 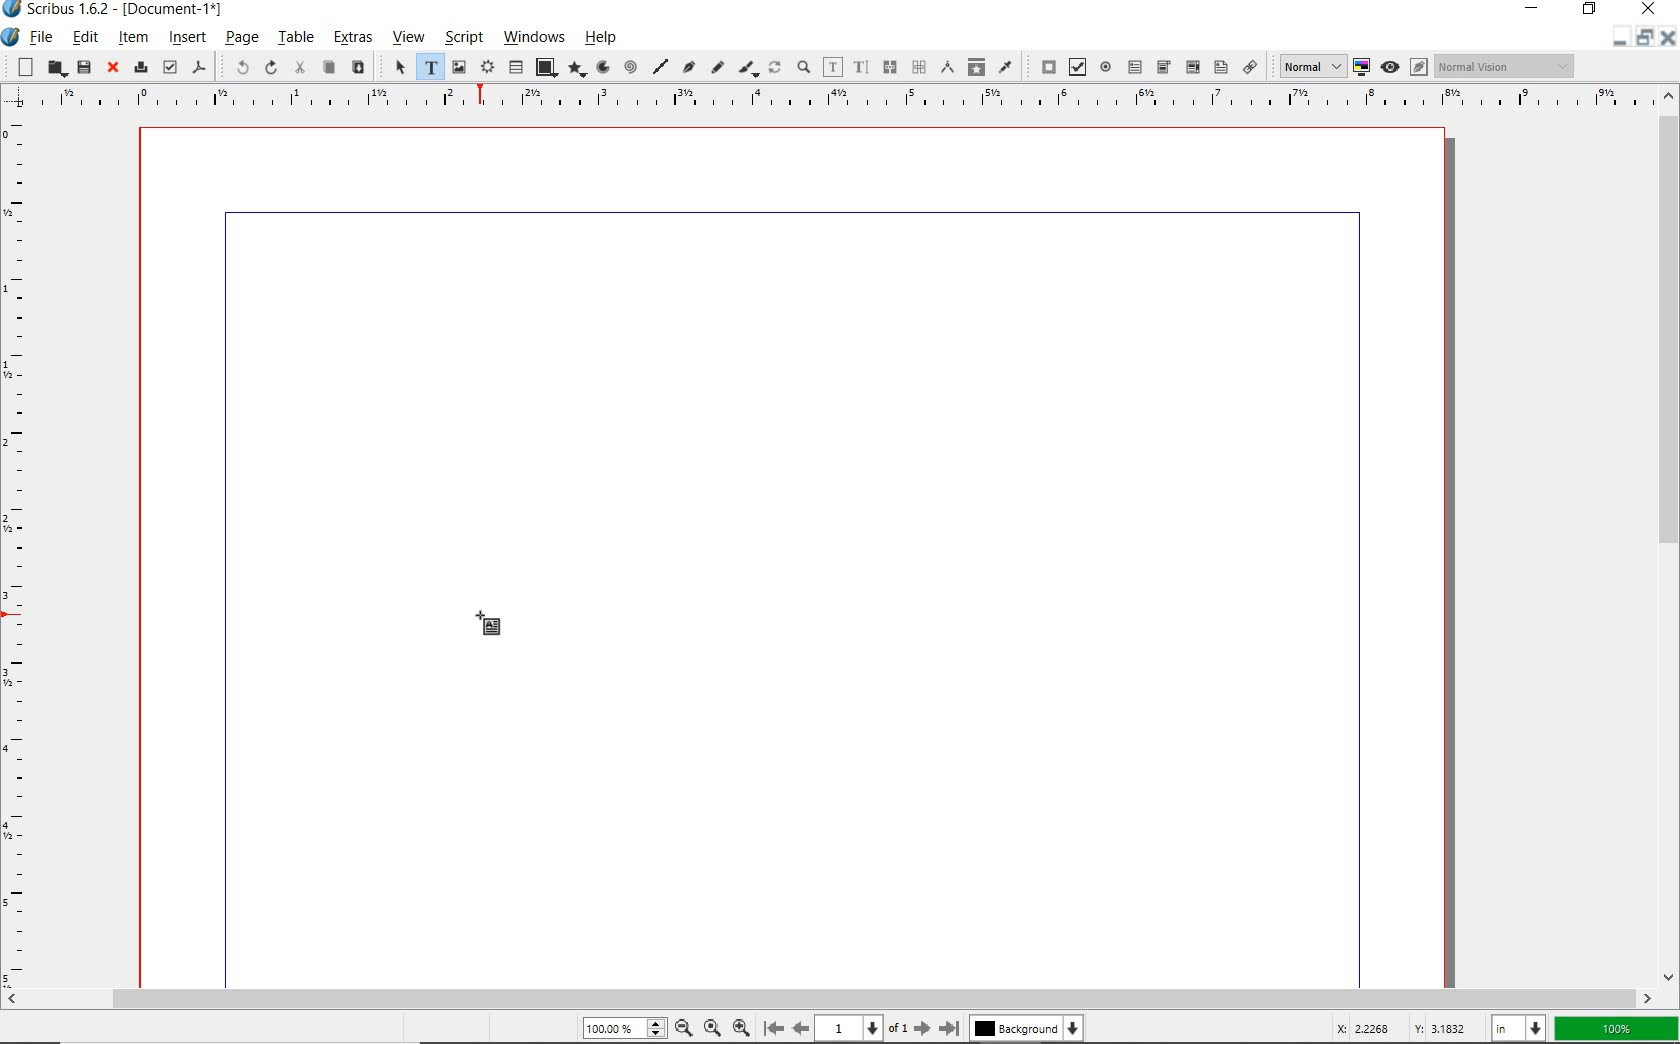 I want to click on freehand line, so click(x=715, y=68).